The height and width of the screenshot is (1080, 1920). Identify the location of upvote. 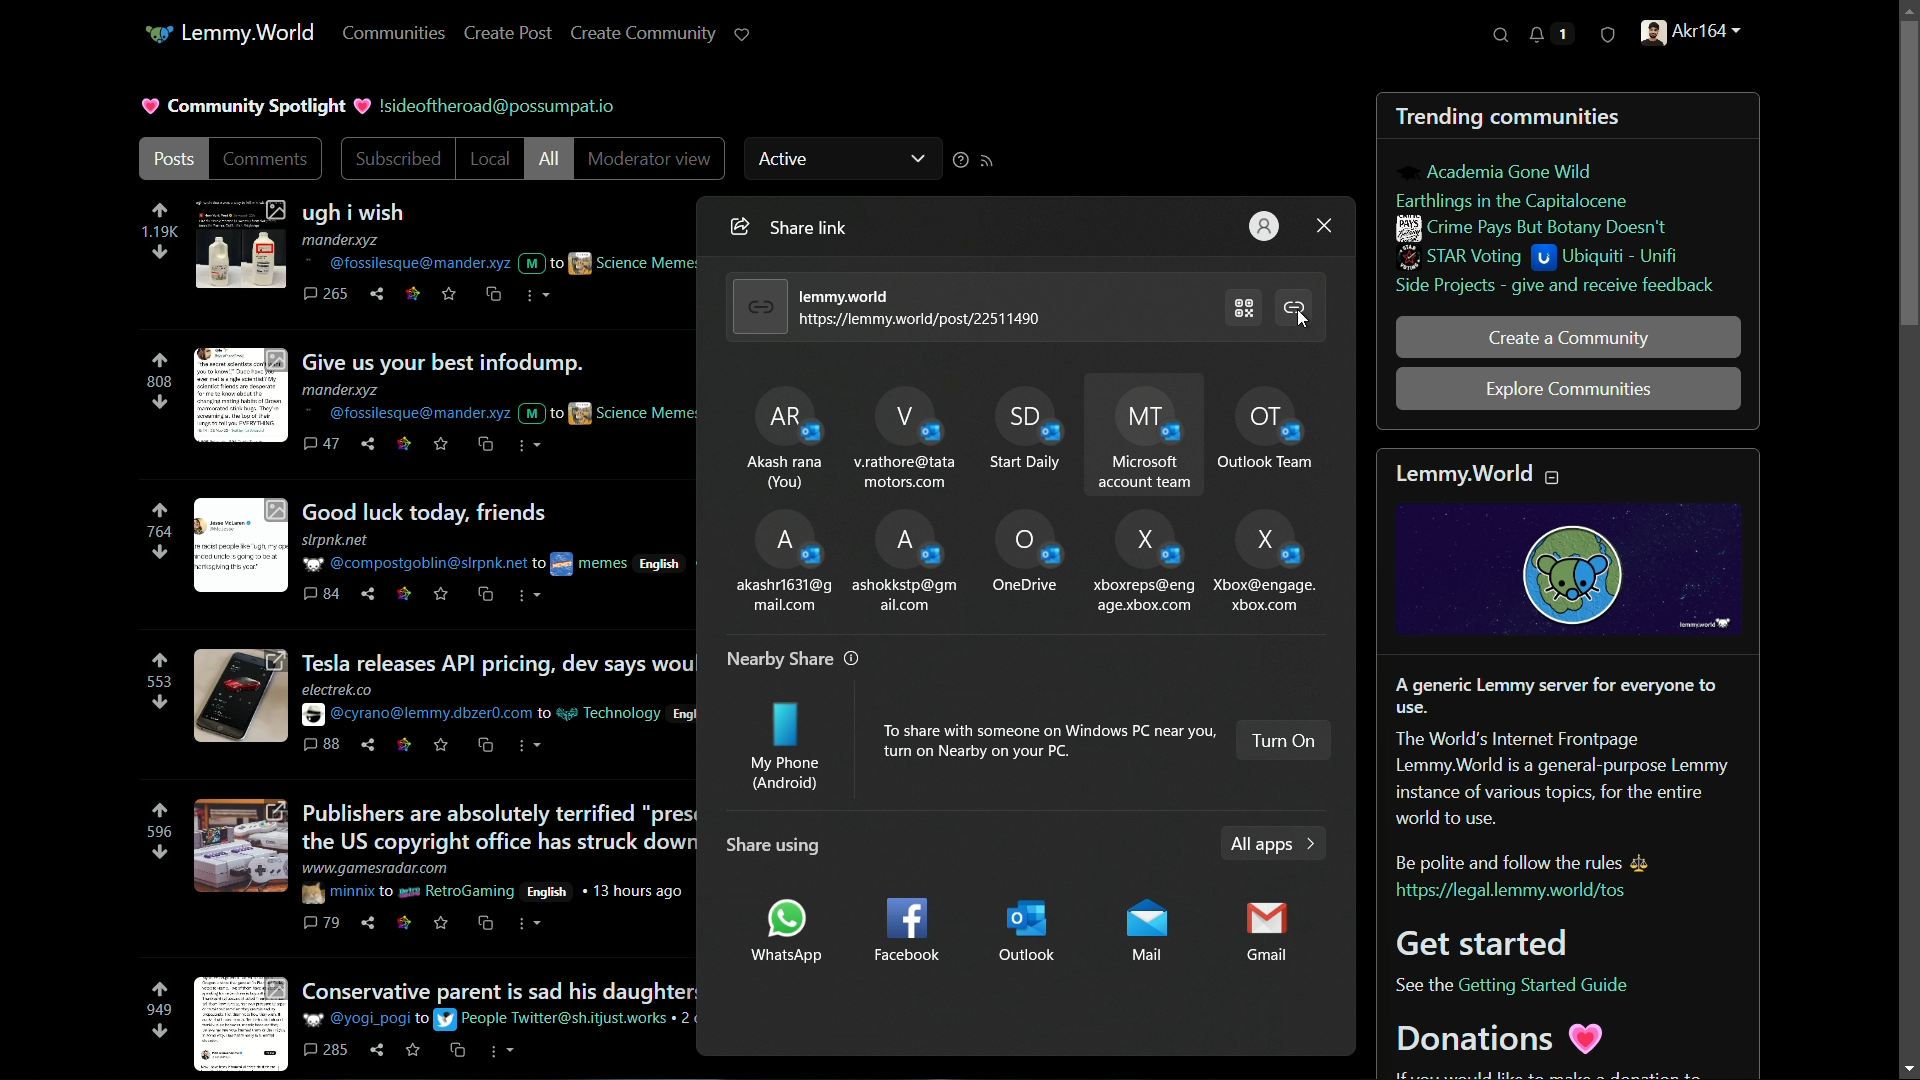
(160, 991).